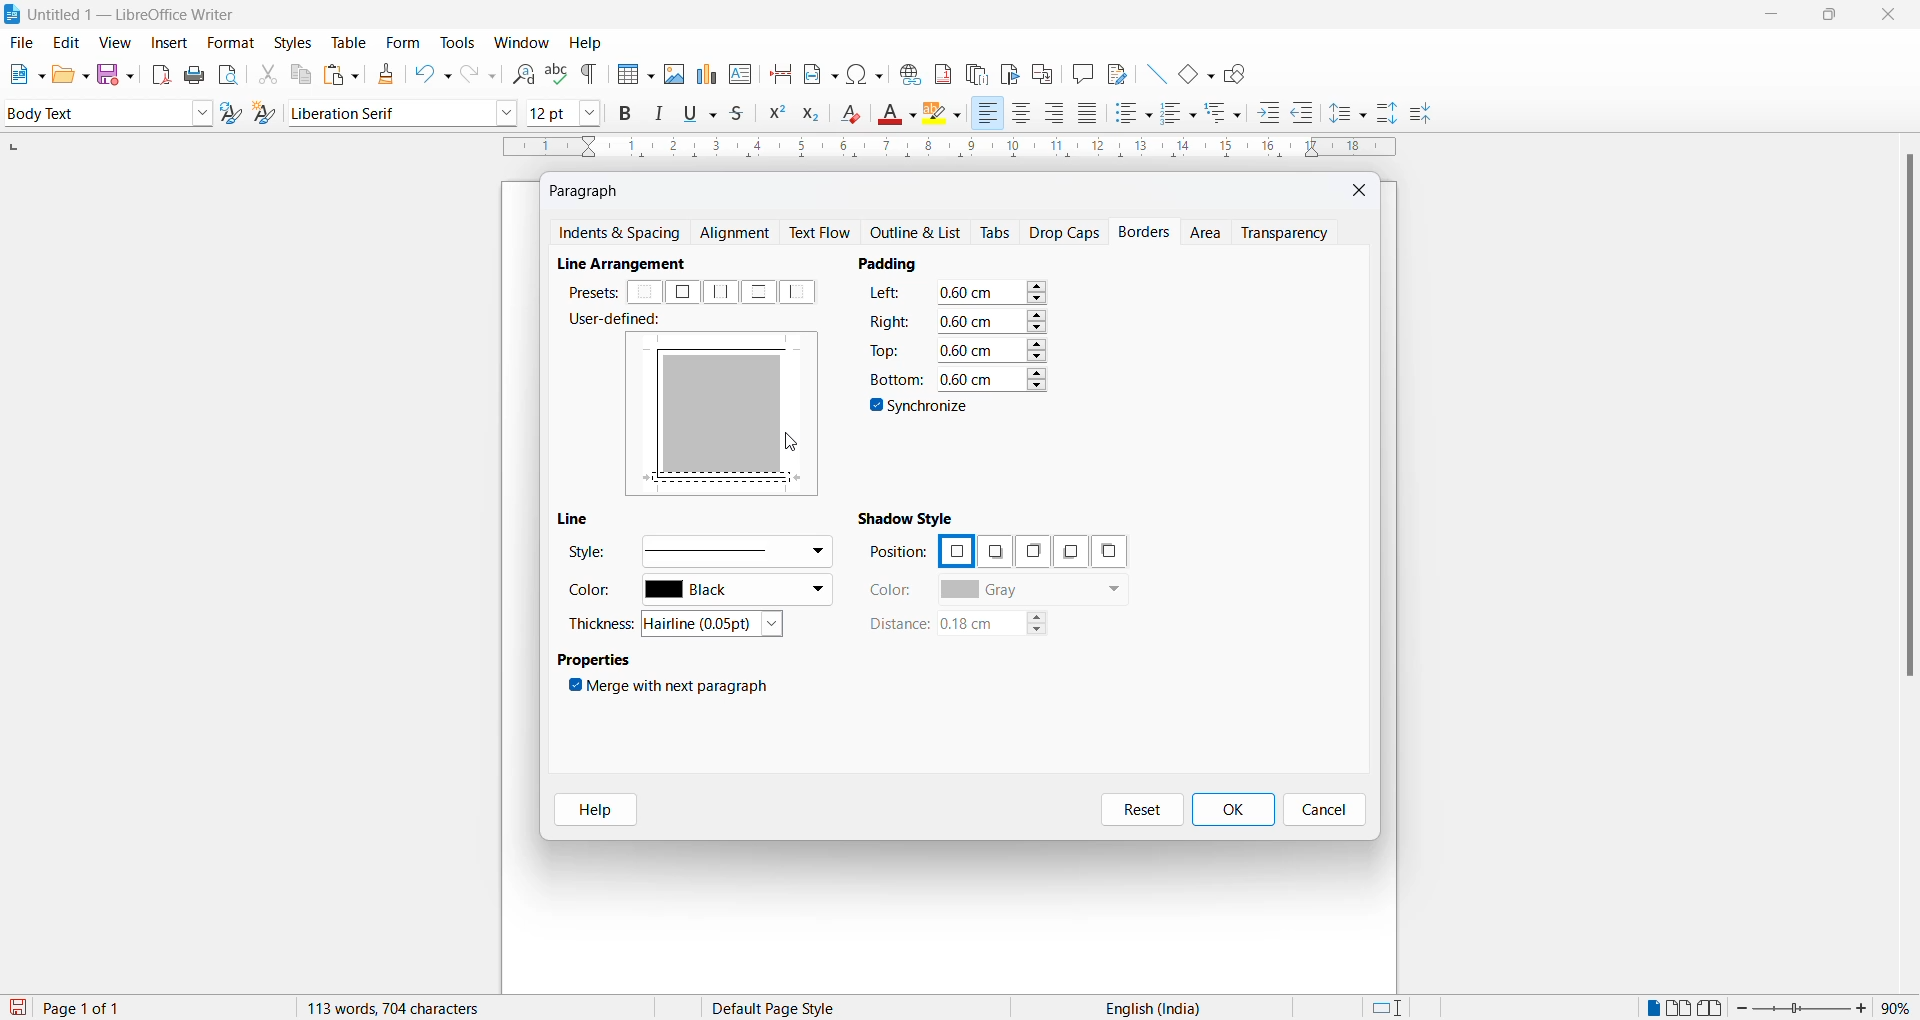  I want to click on zoom percentage, so click(1900, 1006).